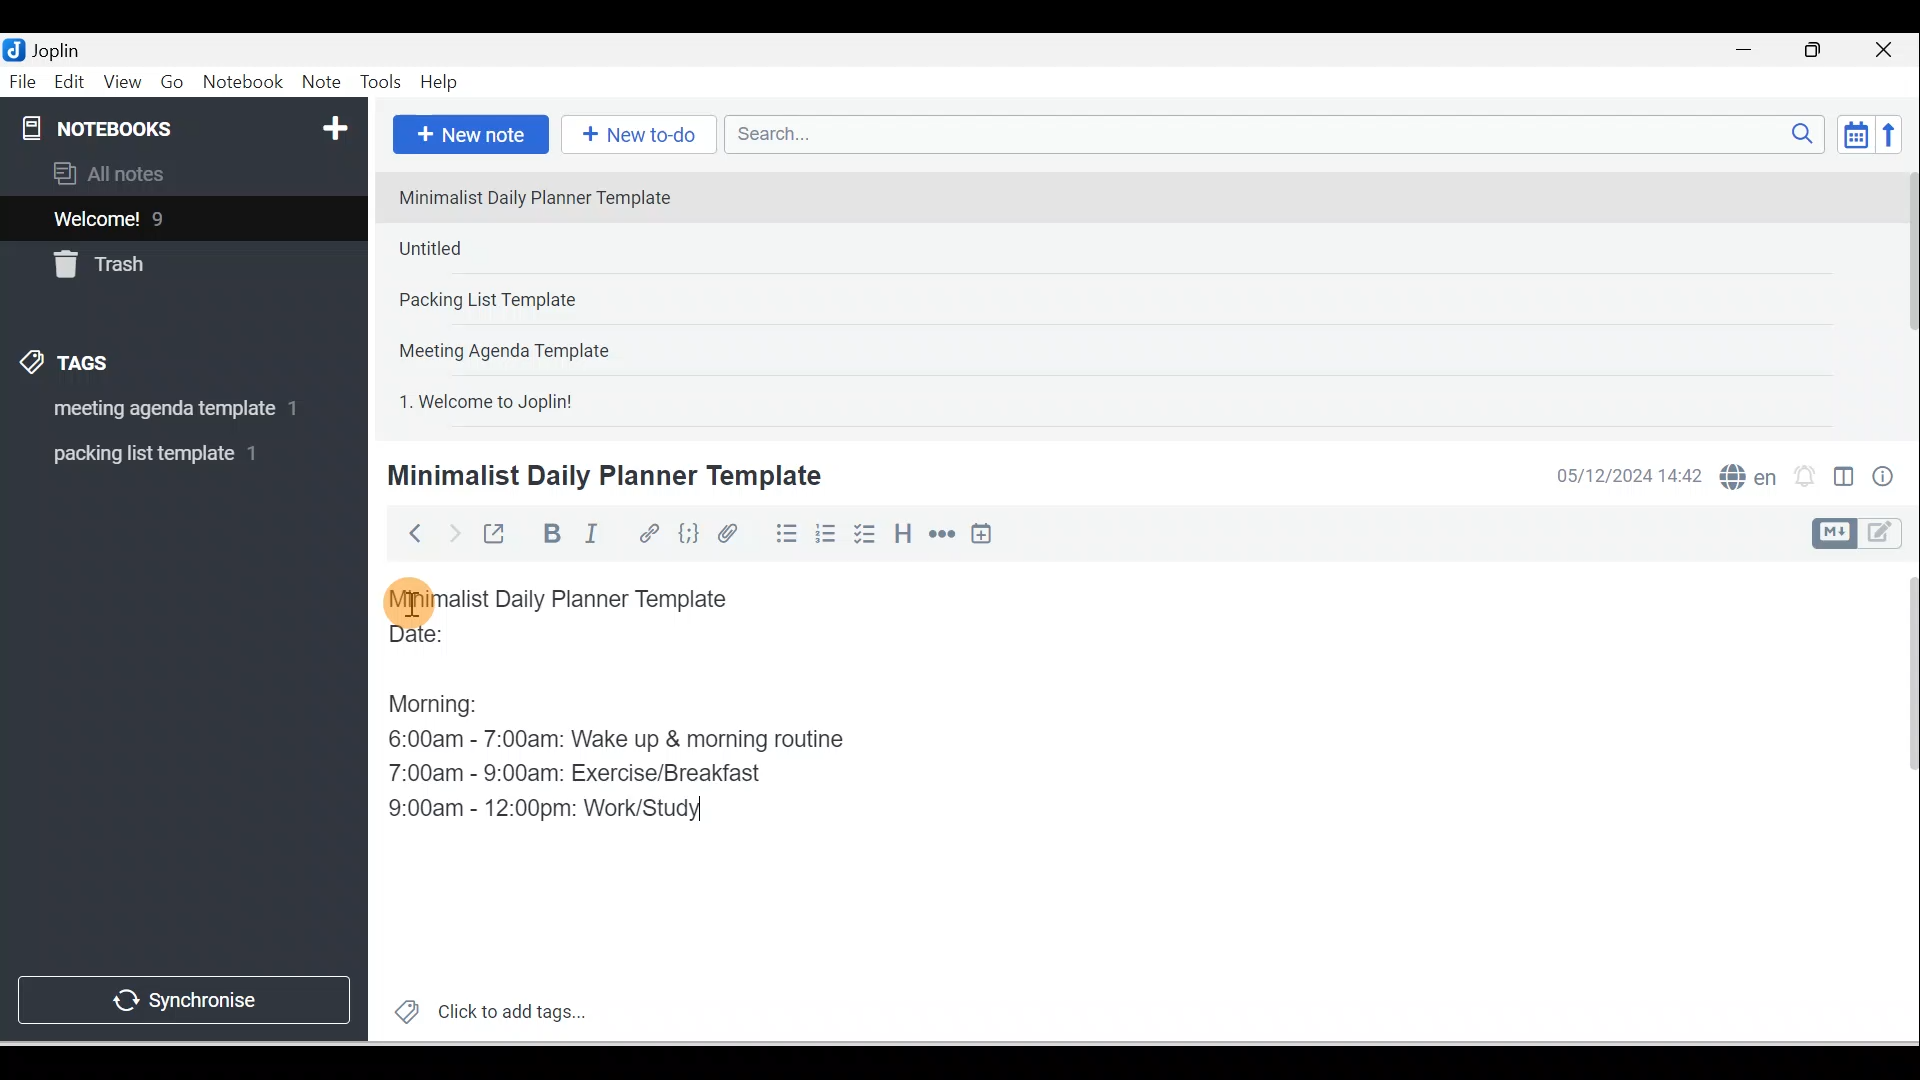  Describe the element at coordinates (169, 454) in the screenshot. I see `Tag 2` at that location.